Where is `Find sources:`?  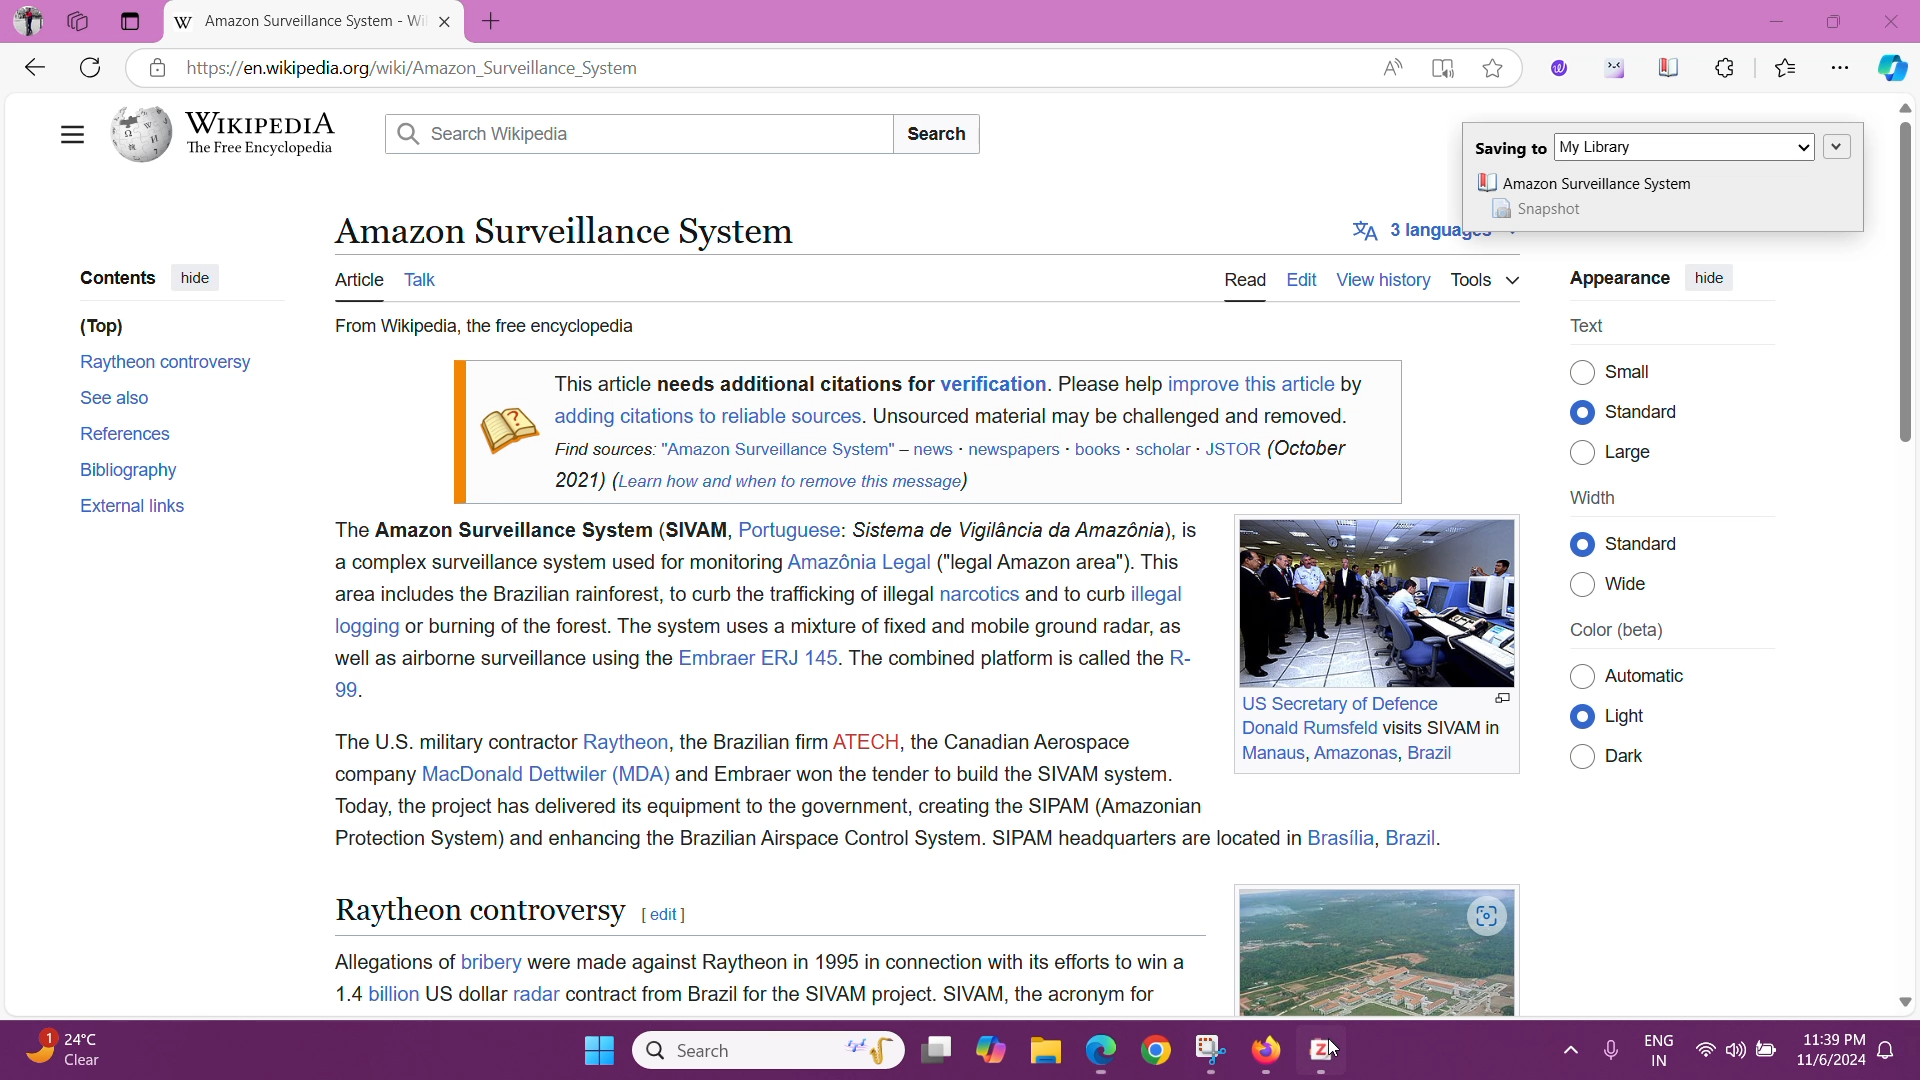 Find sources: is located at coordinates (605, 447).